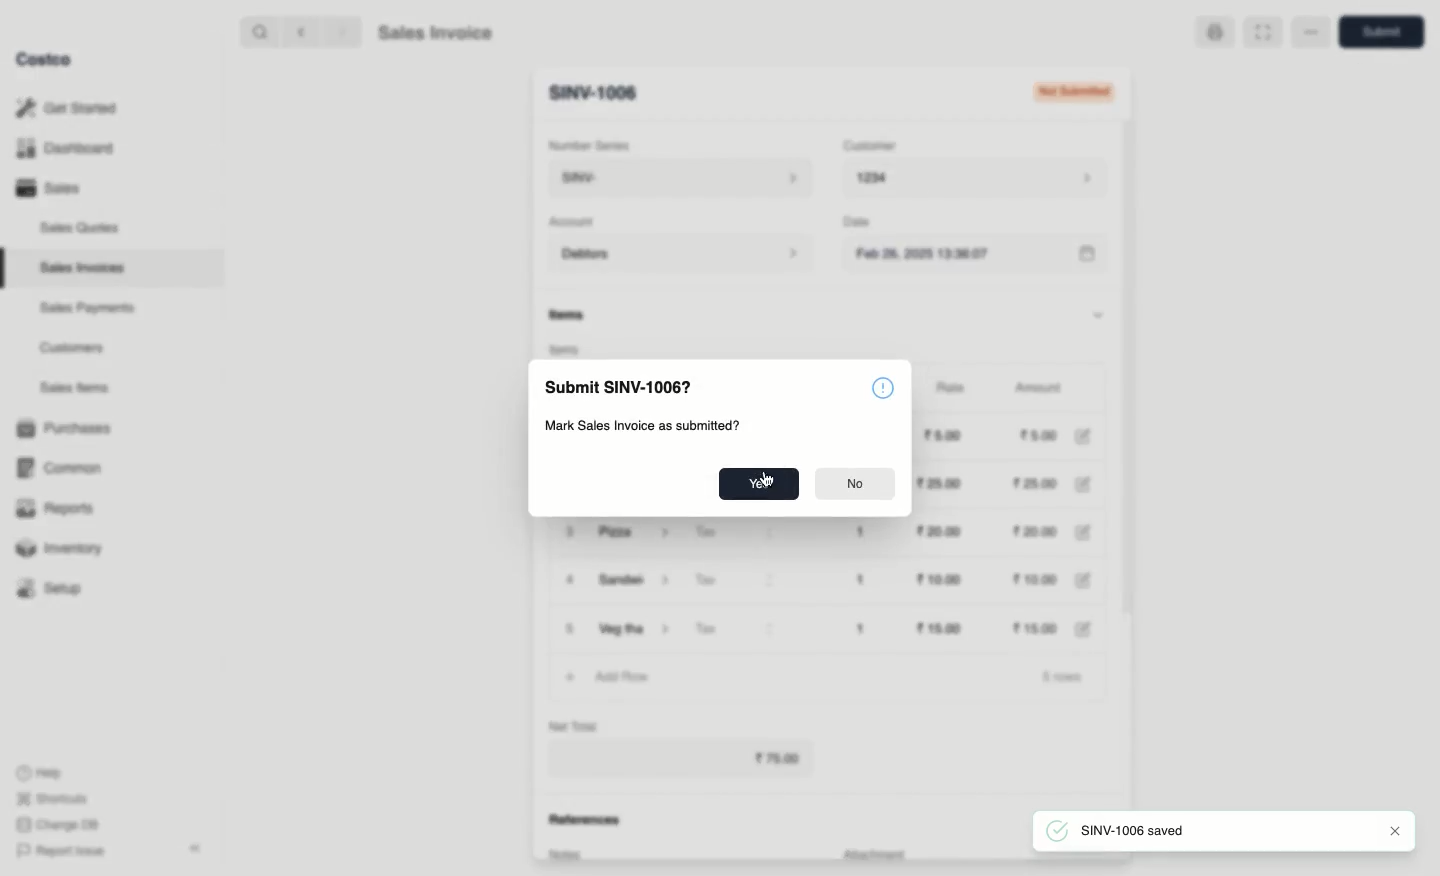  What do you see at coordinates (57, 588) in the screenshot?
I see `Setup` at bounding box center [57, 588].